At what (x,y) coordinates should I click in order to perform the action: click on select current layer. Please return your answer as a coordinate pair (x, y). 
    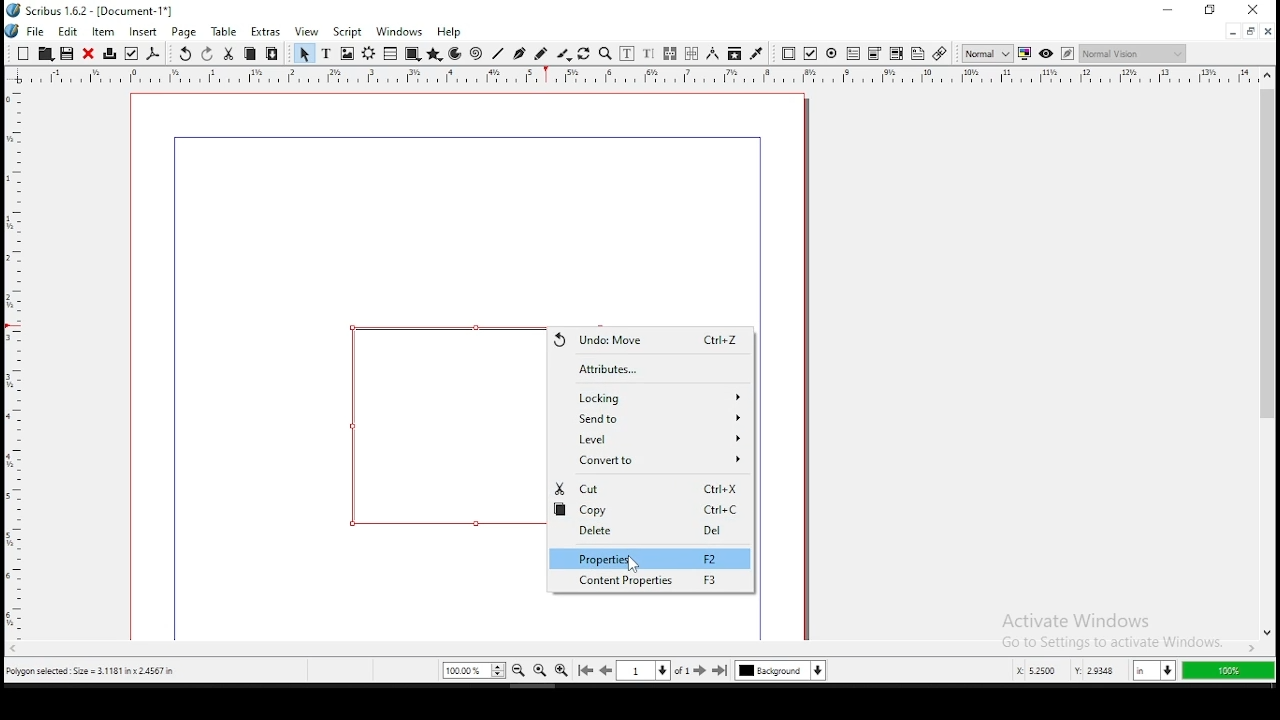
    Looking at the image, I should click on (781, 670).